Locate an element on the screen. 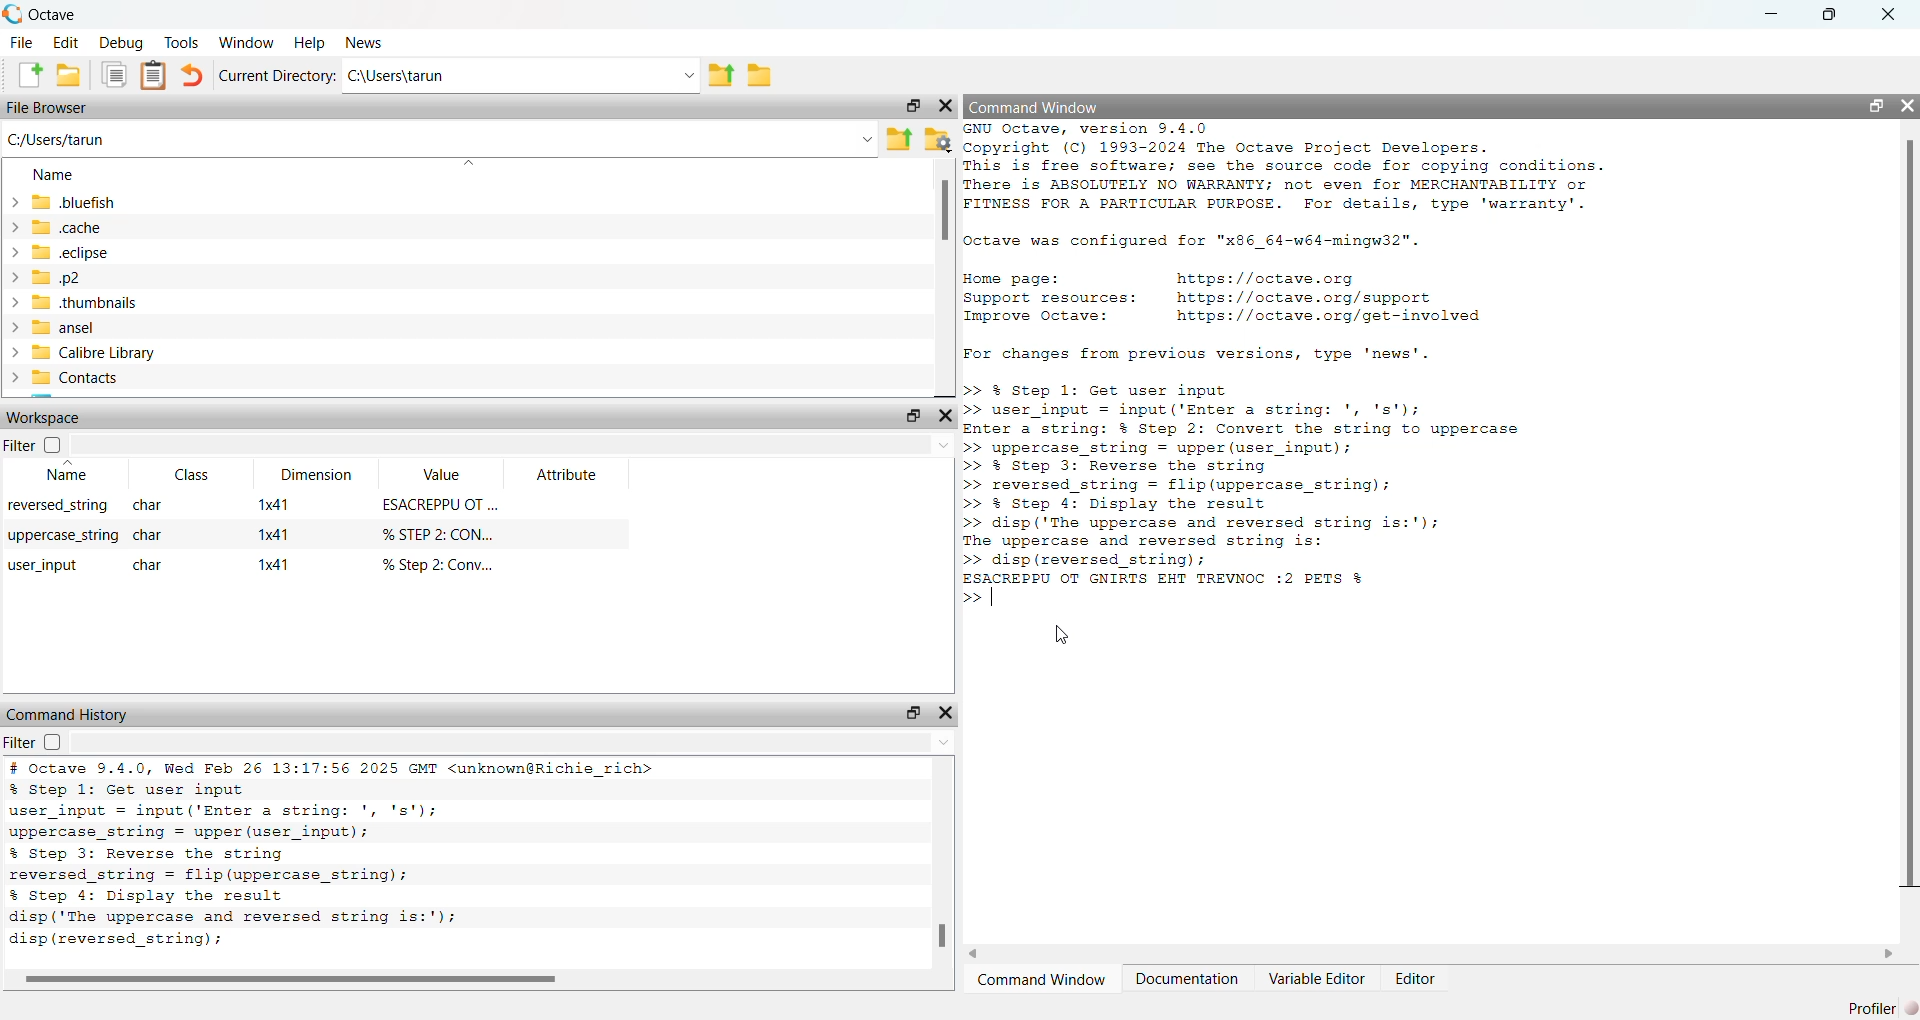  move right is located at coordinates (1889, 953).